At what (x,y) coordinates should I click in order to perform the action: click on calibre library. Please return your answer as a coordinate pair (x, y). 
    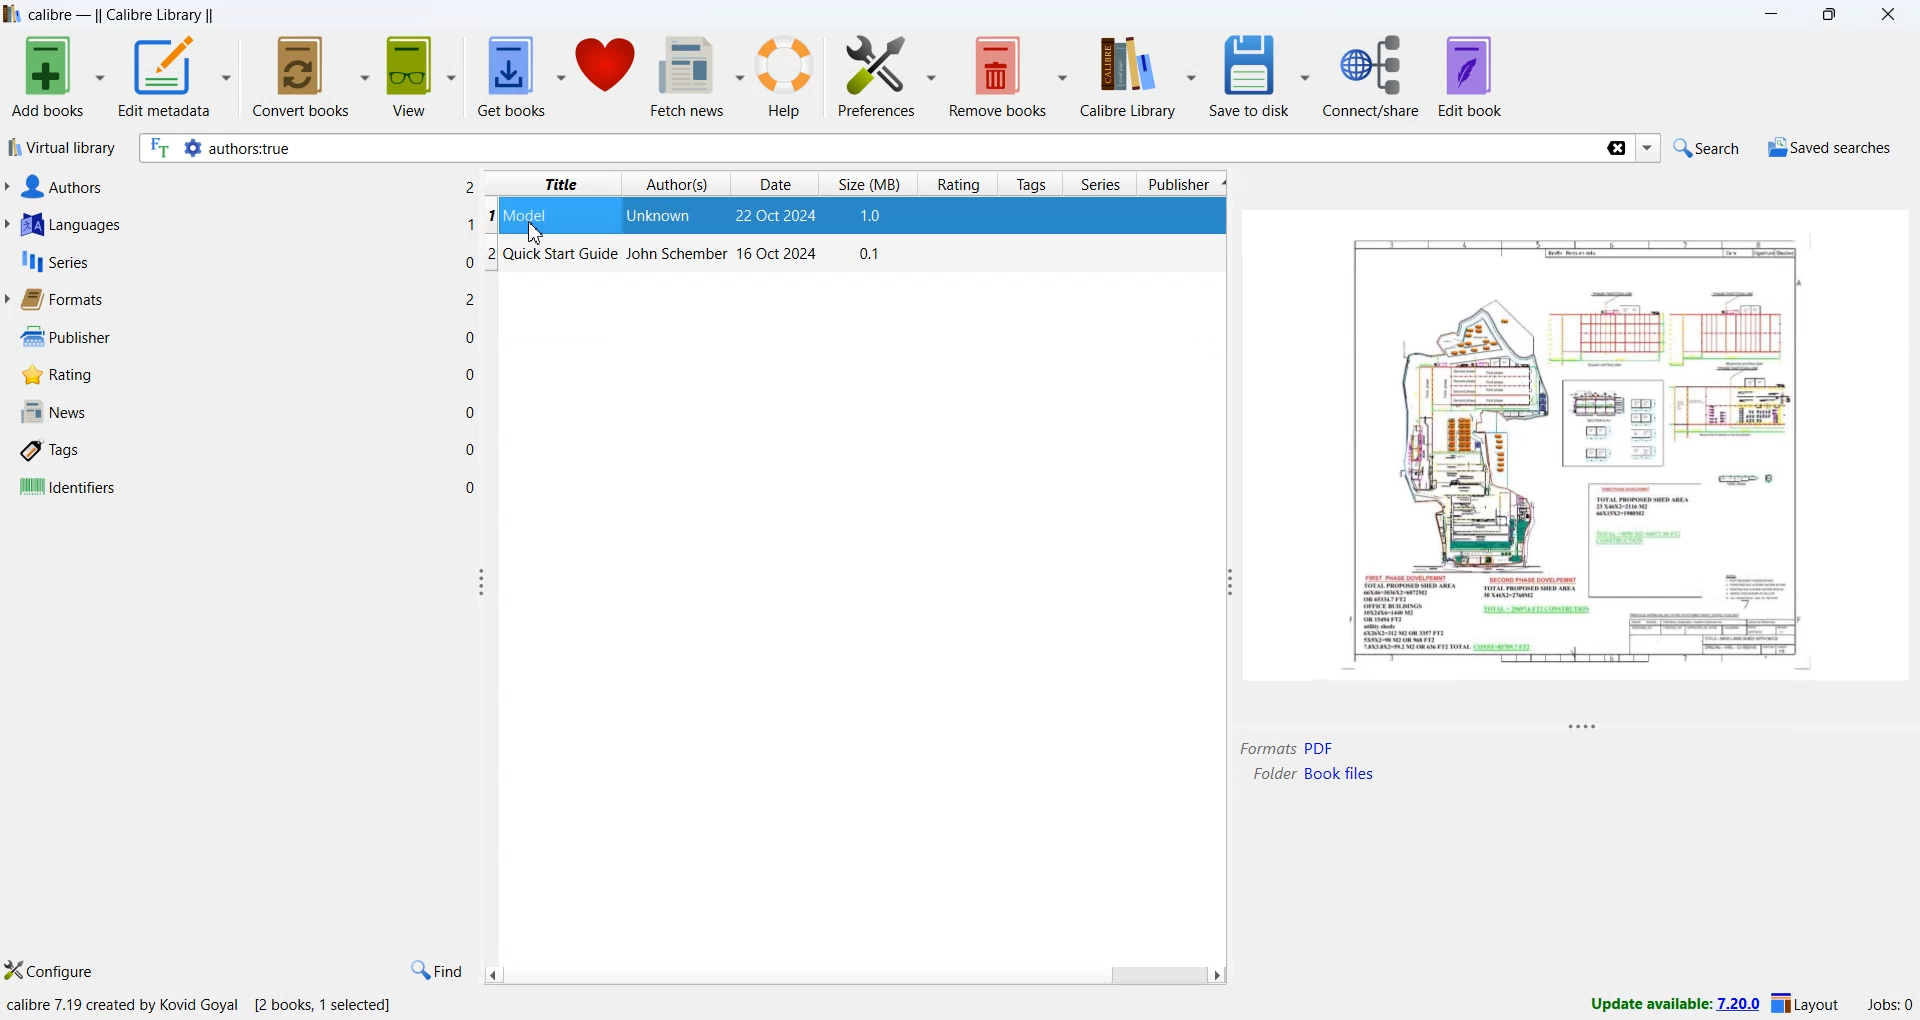
    Looking at the image, I should click on (159, 16).